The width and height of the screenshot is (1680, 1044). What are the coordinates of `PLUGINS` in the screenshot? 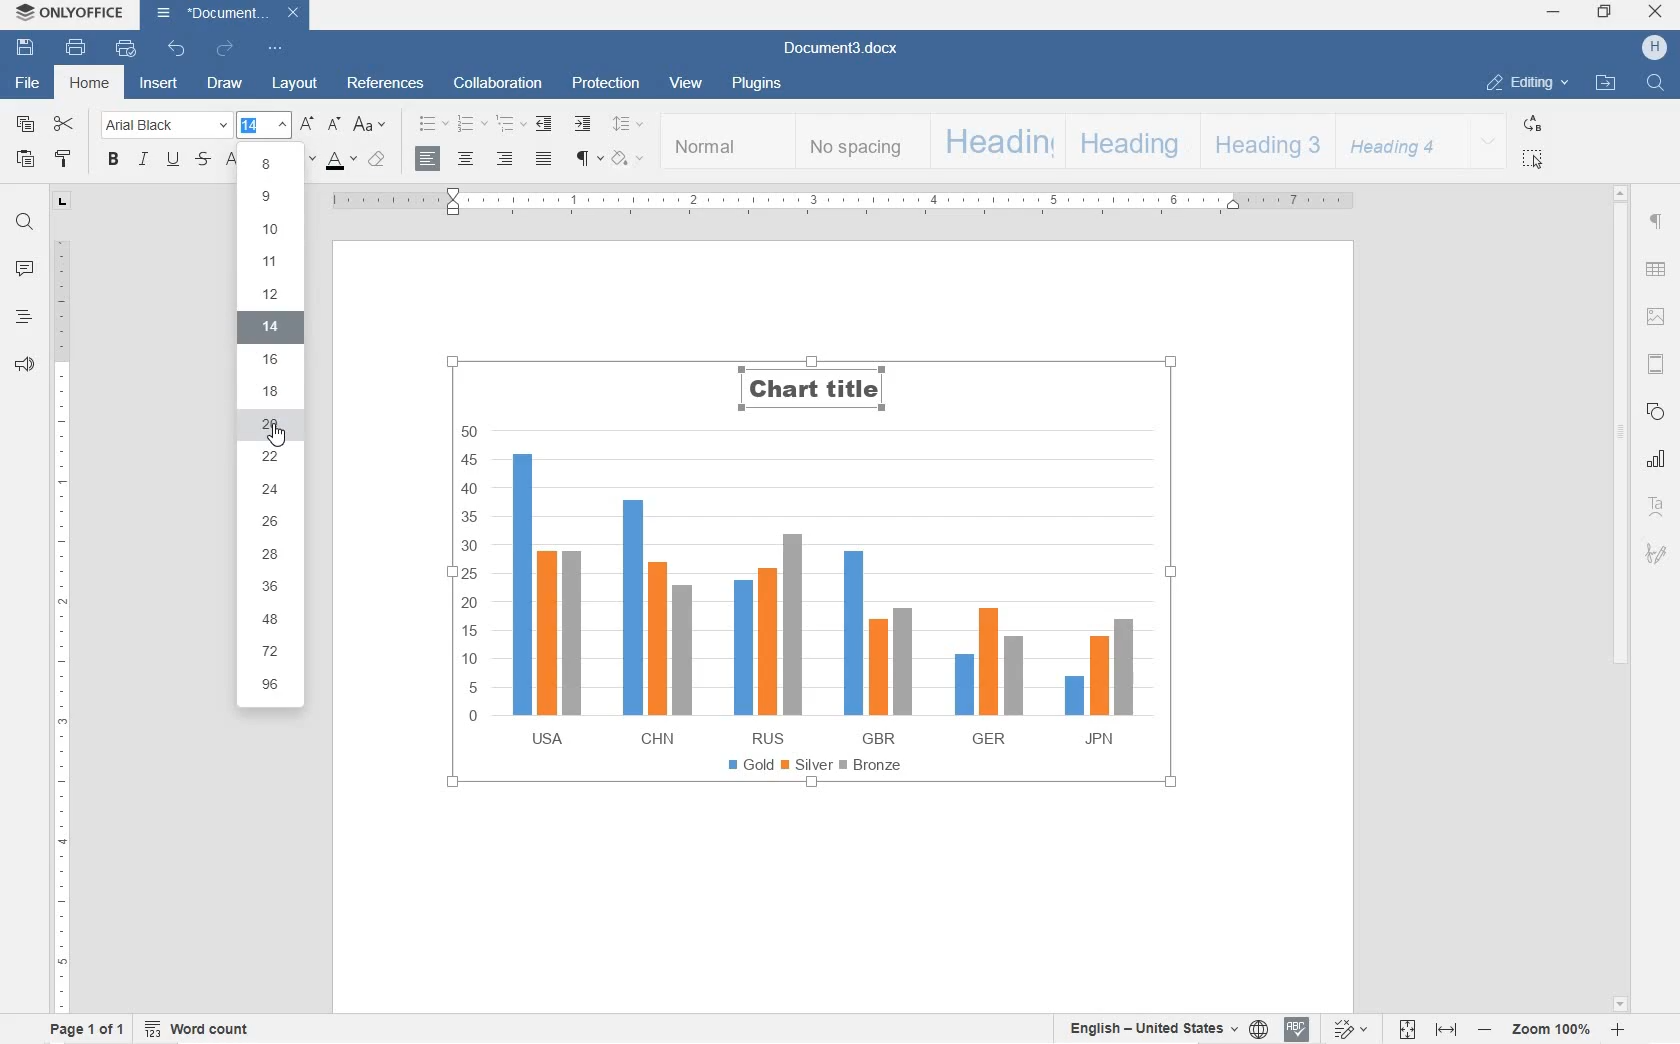 It's located at (755, 84).